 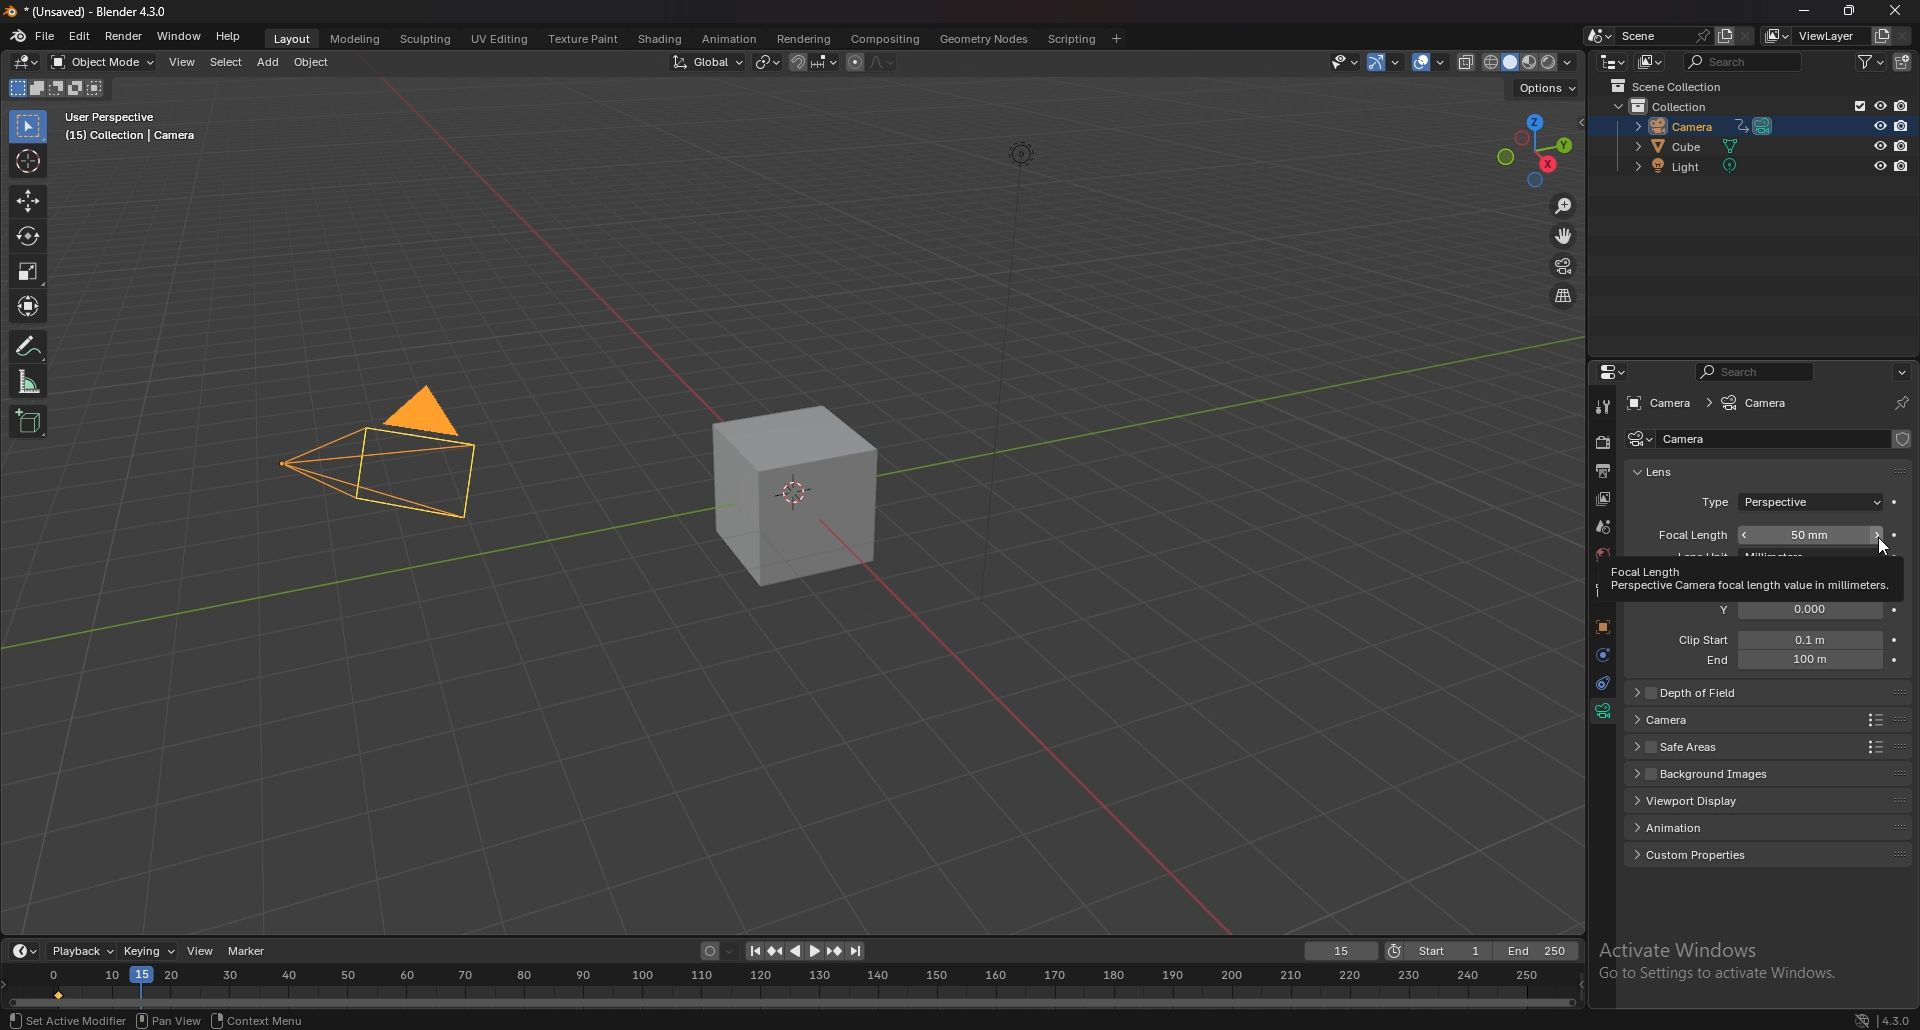 What do you see at coordinates (1666, 473) in the screenshot?
I see `lens` at bounding box center [1666, 473].